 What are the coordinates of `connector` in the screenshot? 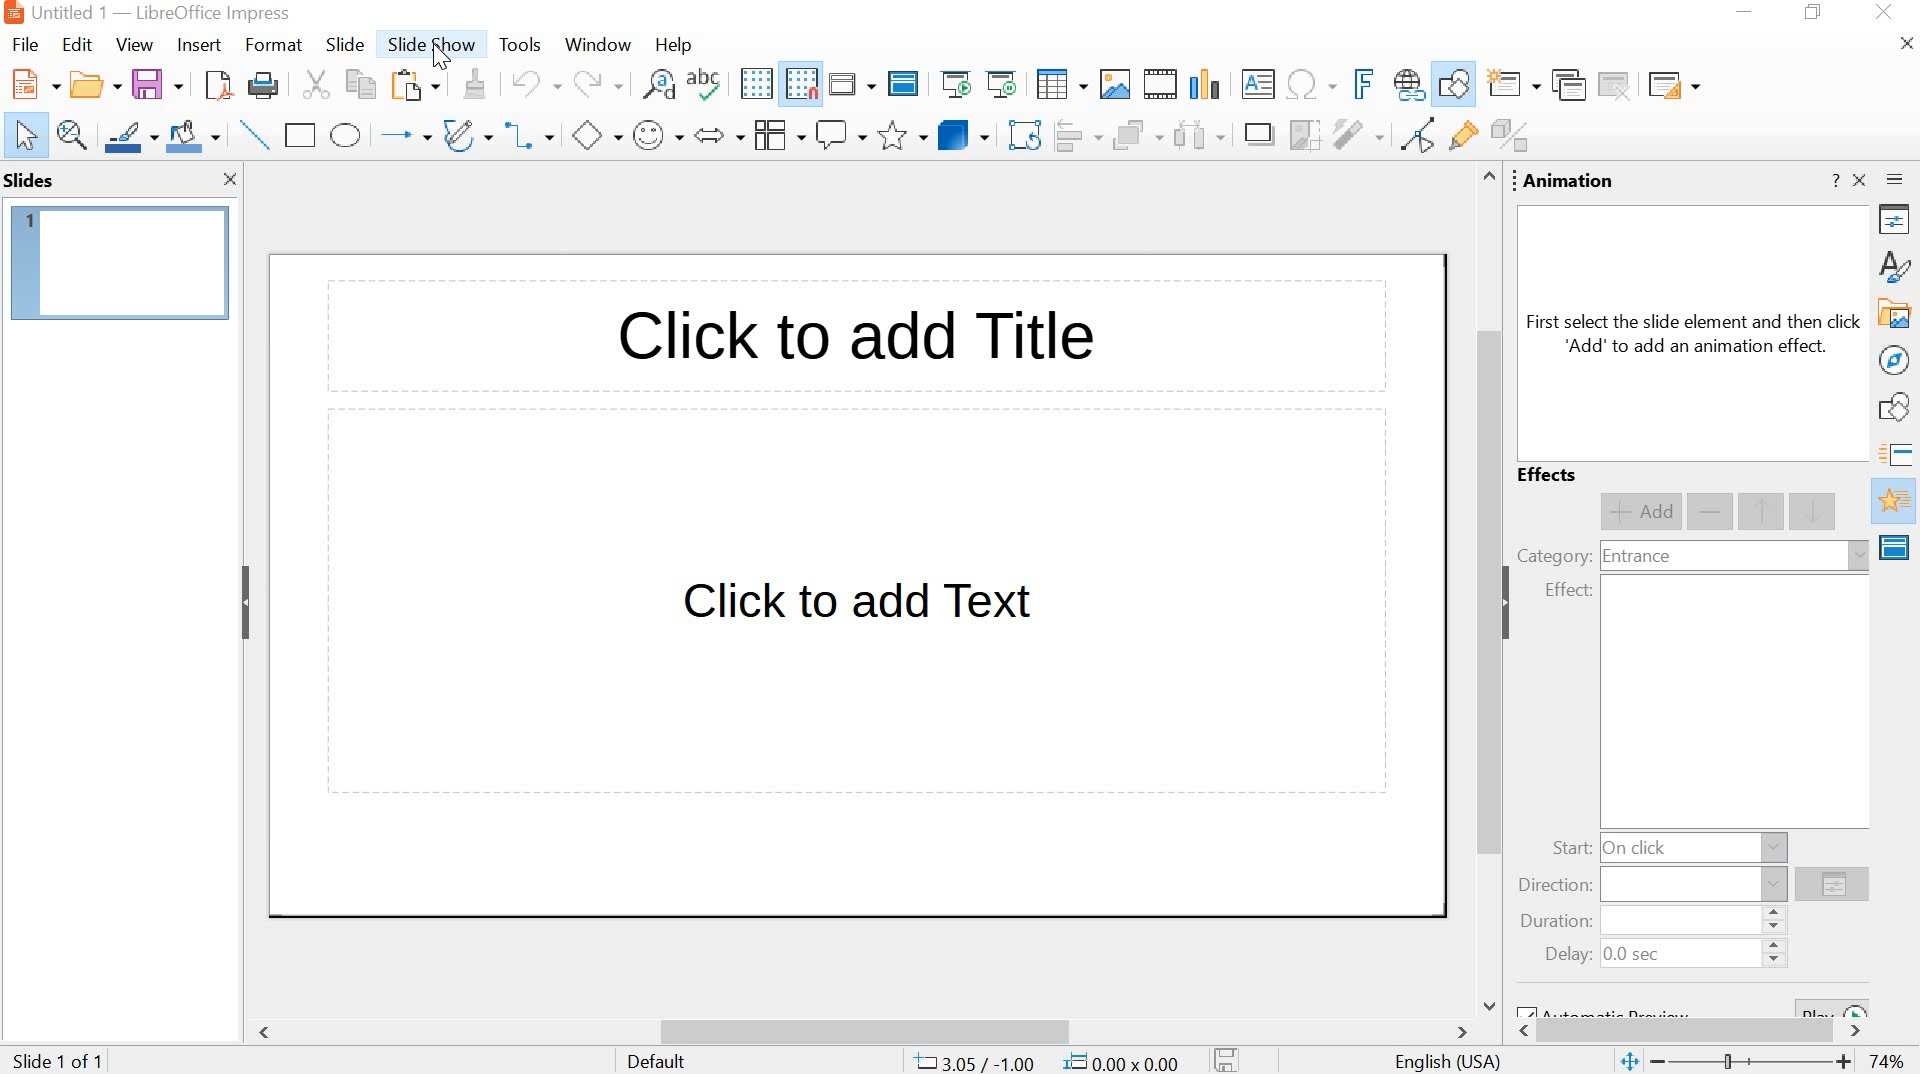 It's located at (530, 137).